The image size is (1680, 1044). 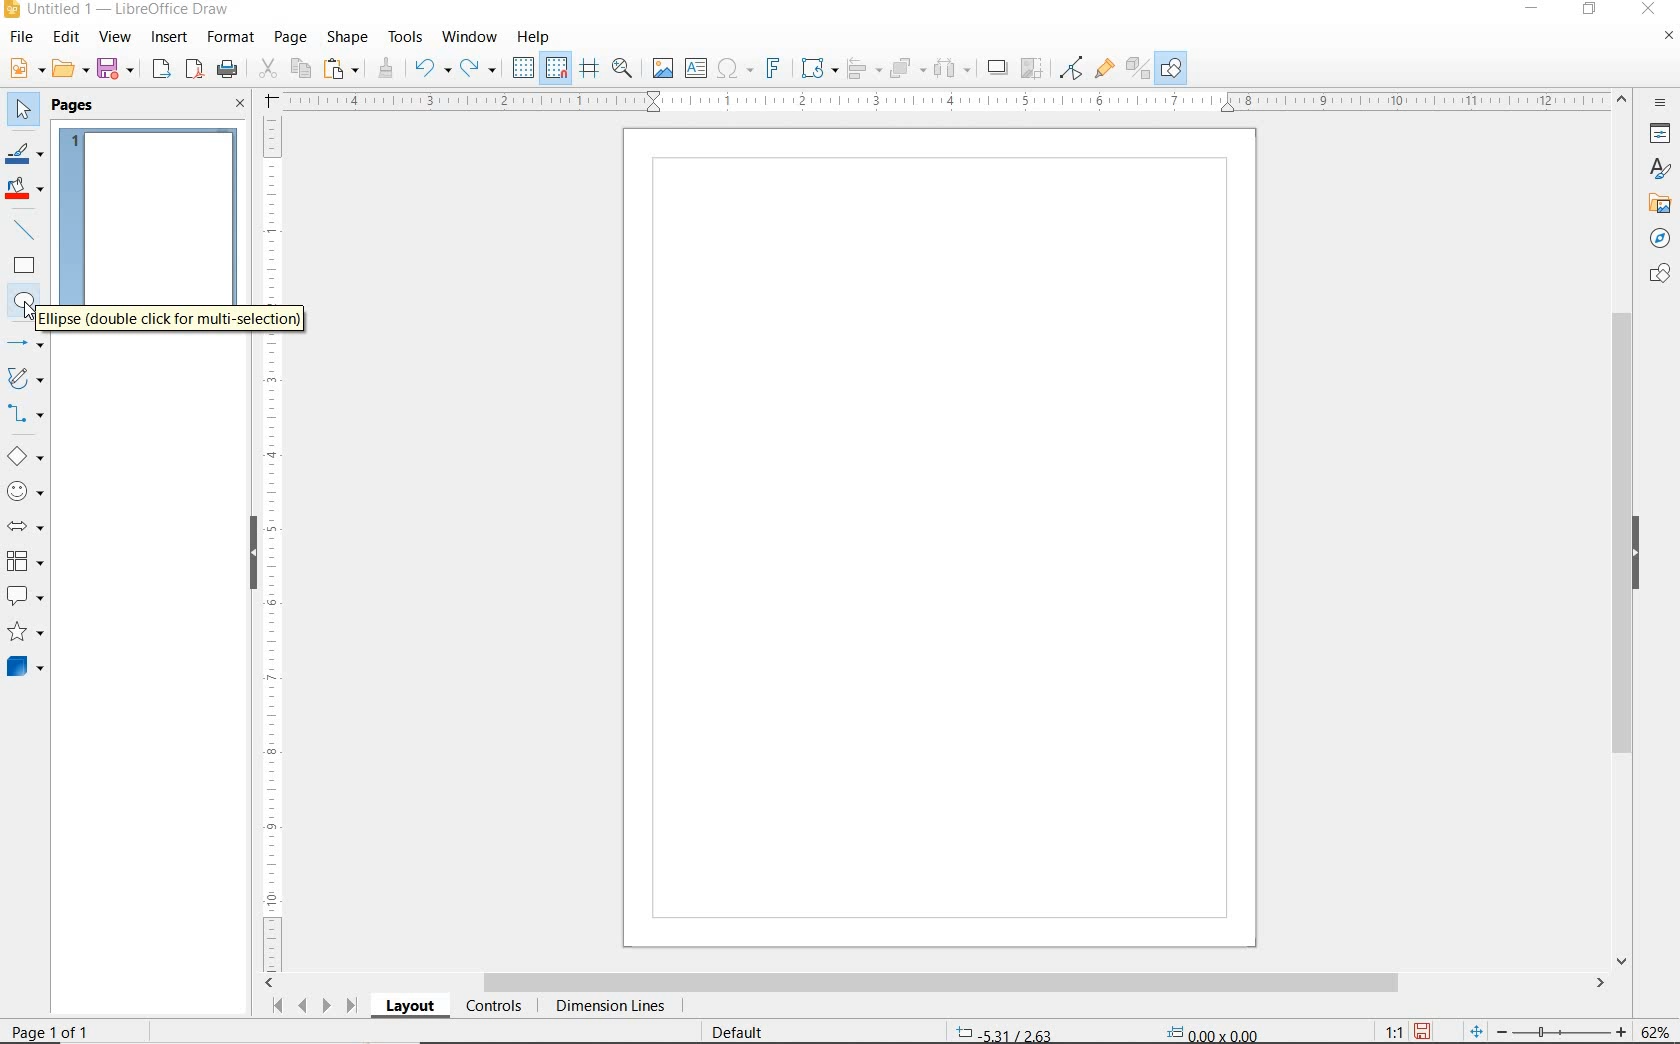 I want to click on NEW, so click(x=24, y=69).